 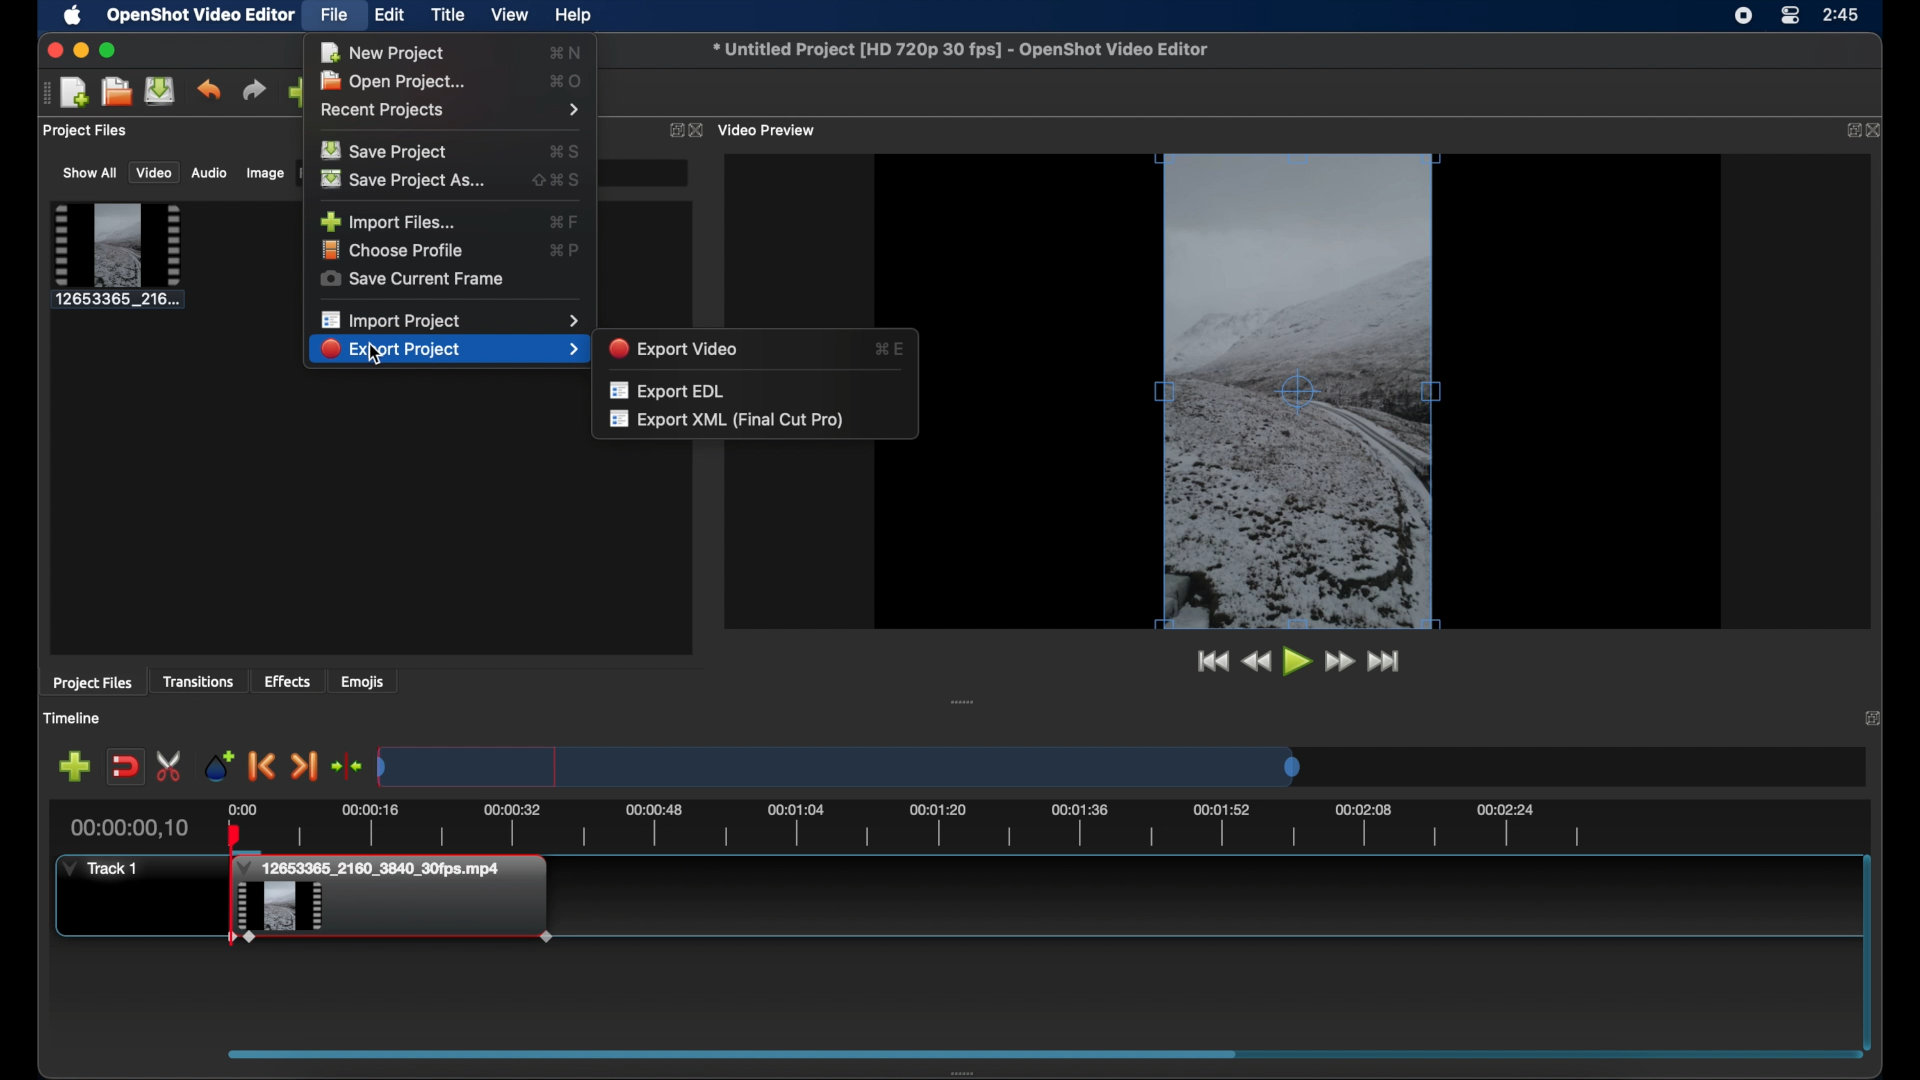 I want to click on clip, so click(x=118, y=256).